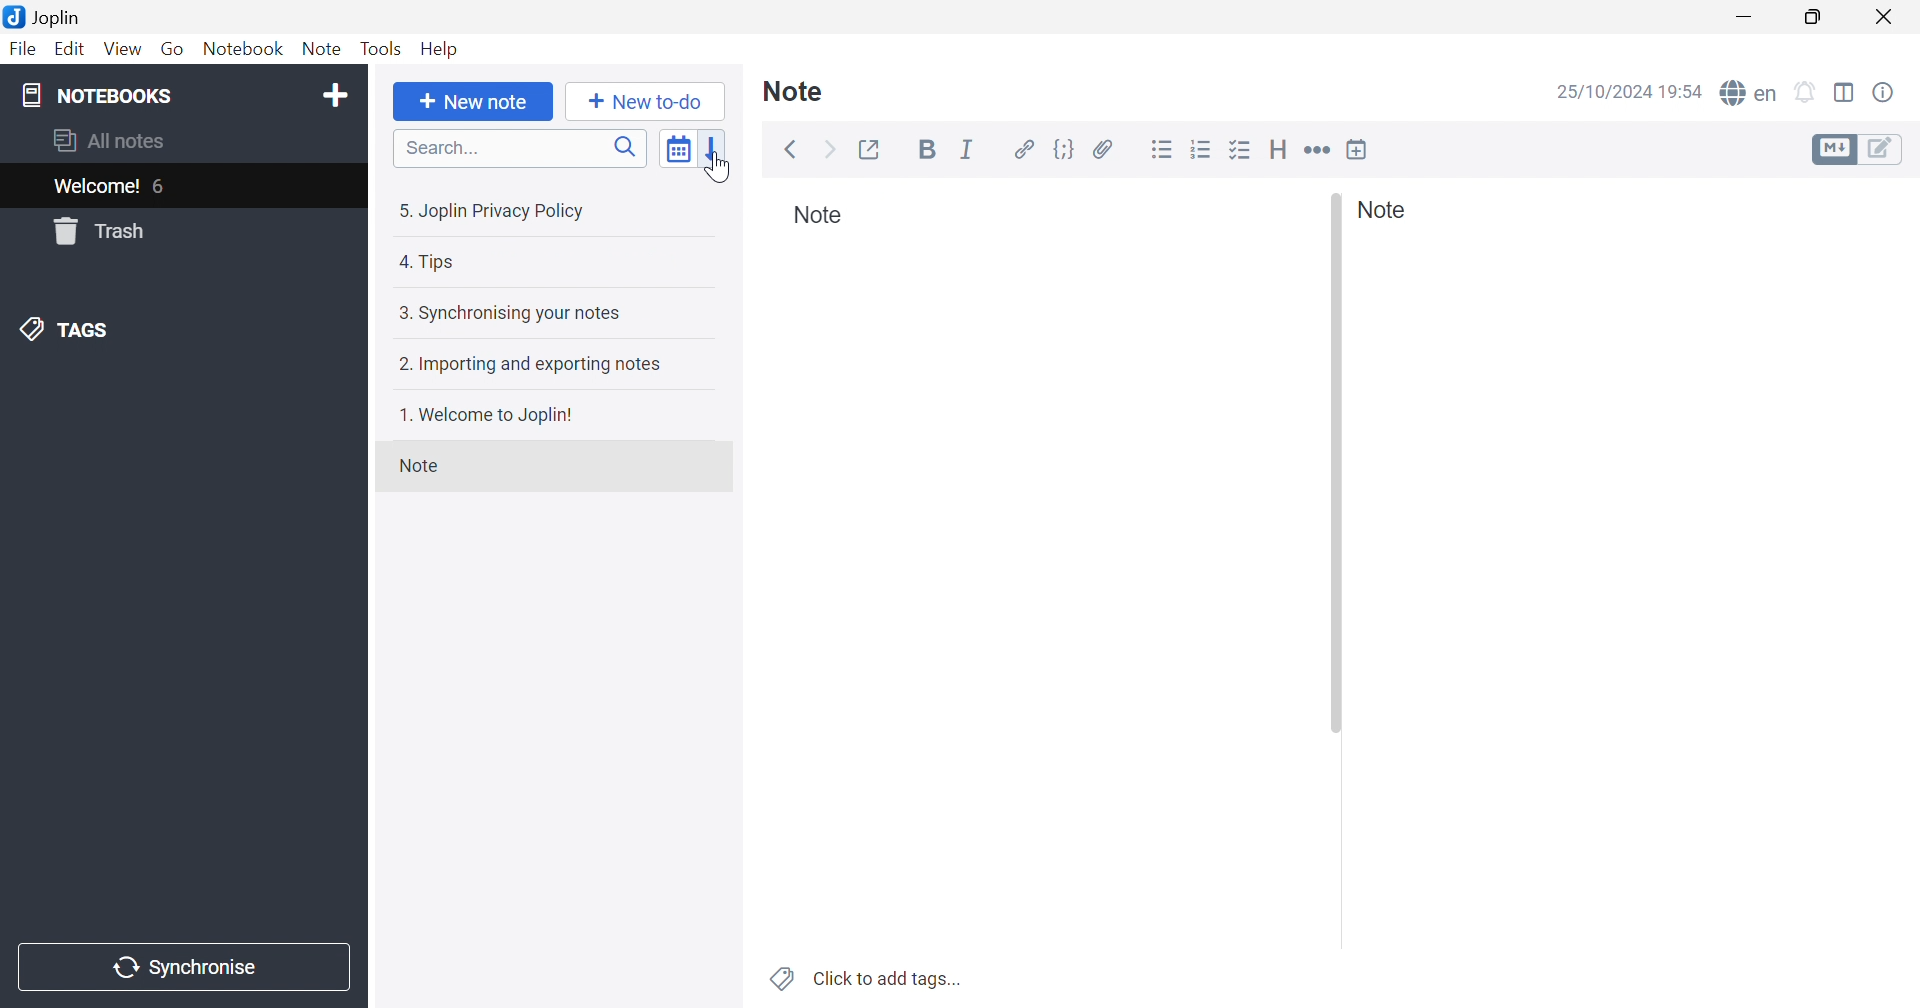 This screenshot has width=1920, height=1008. What do you see at coordinates (1603, 93) in the screenshot?
I see `25/10/2024` at bounding box center [1603, 93].